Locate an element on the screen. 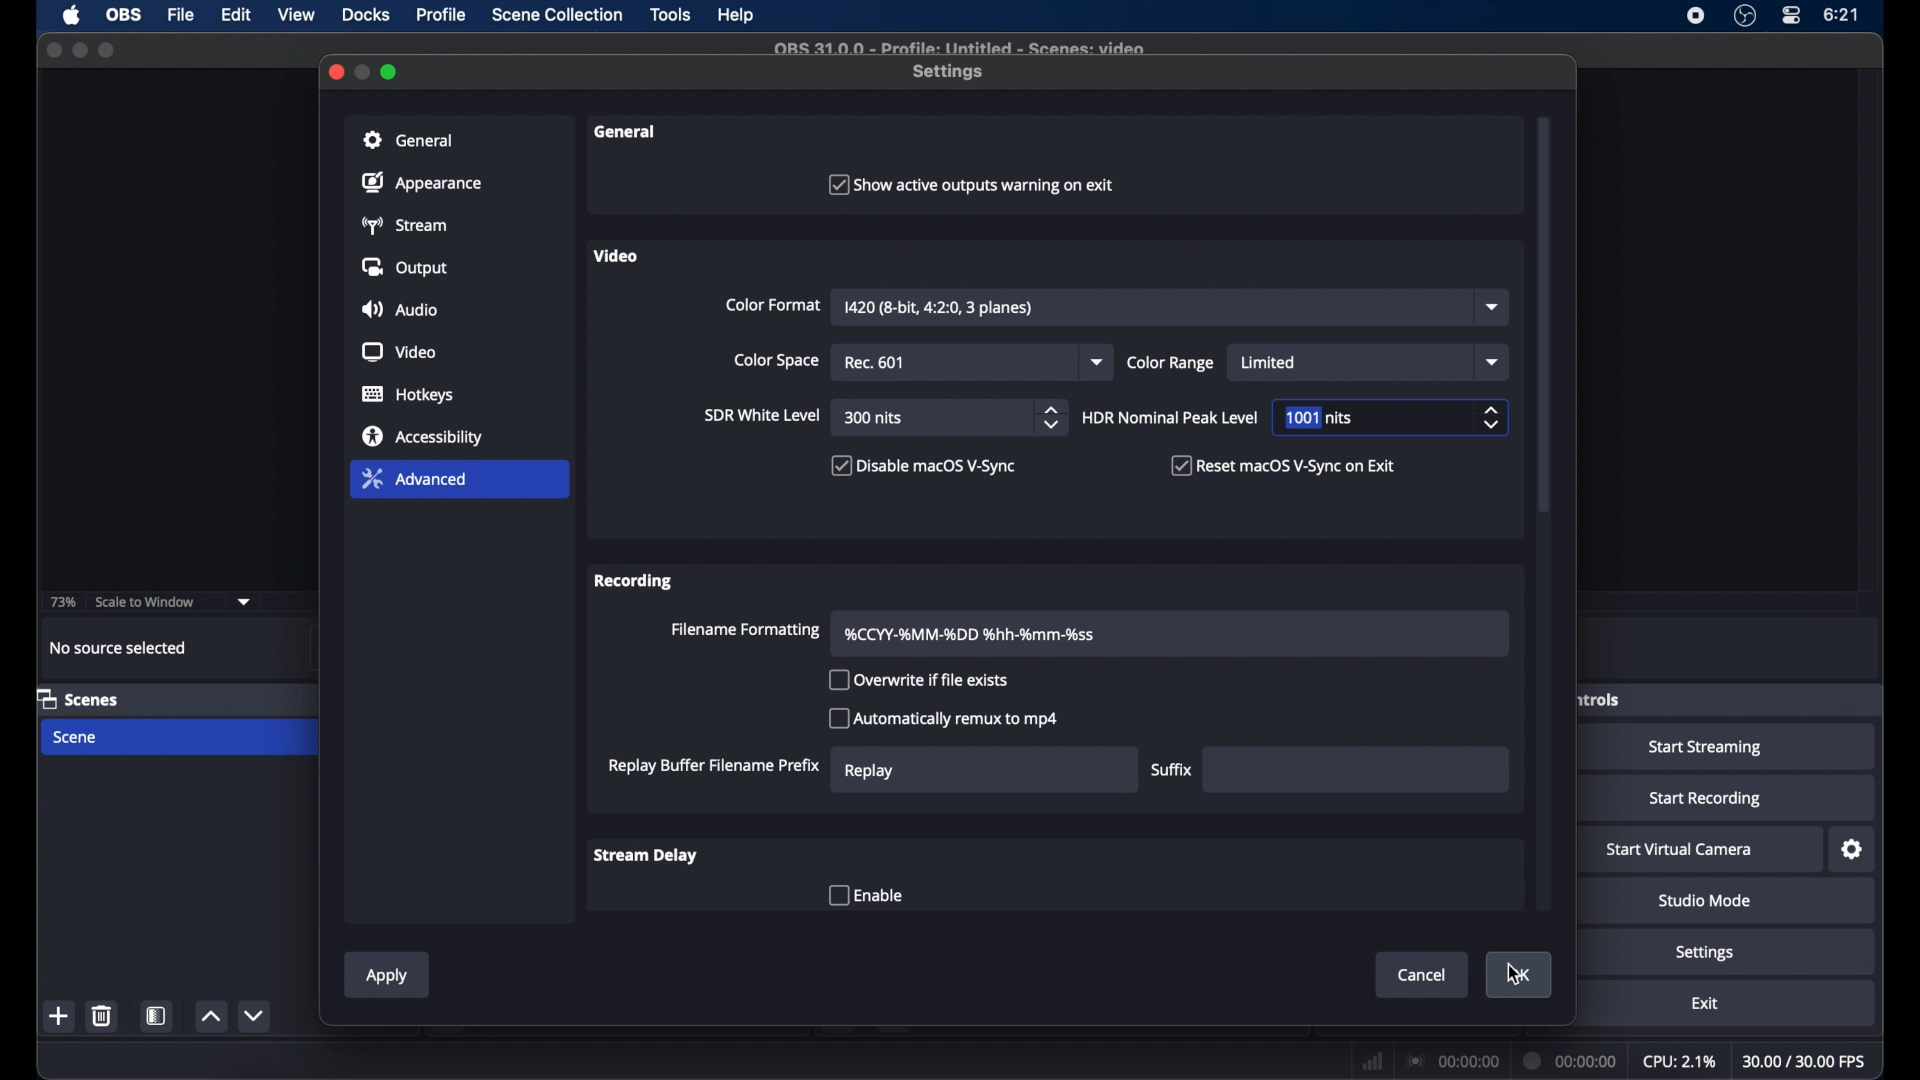 The width and height of the screenshot is (1920, 1080). settings is located at coordinates (949, 73).